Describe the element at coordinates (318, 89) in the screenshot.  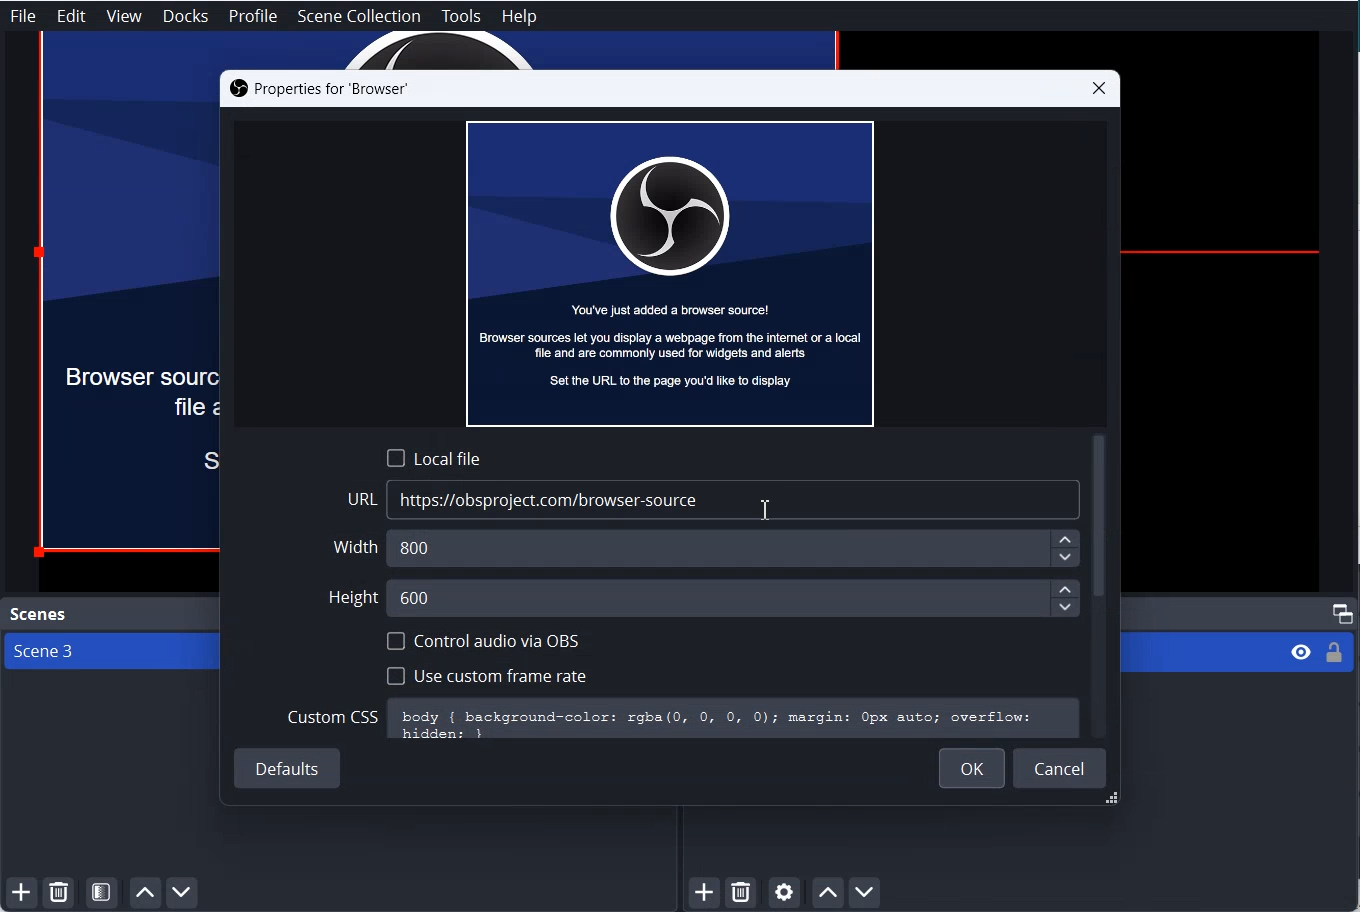
I see `Properties of Browser` at that location.